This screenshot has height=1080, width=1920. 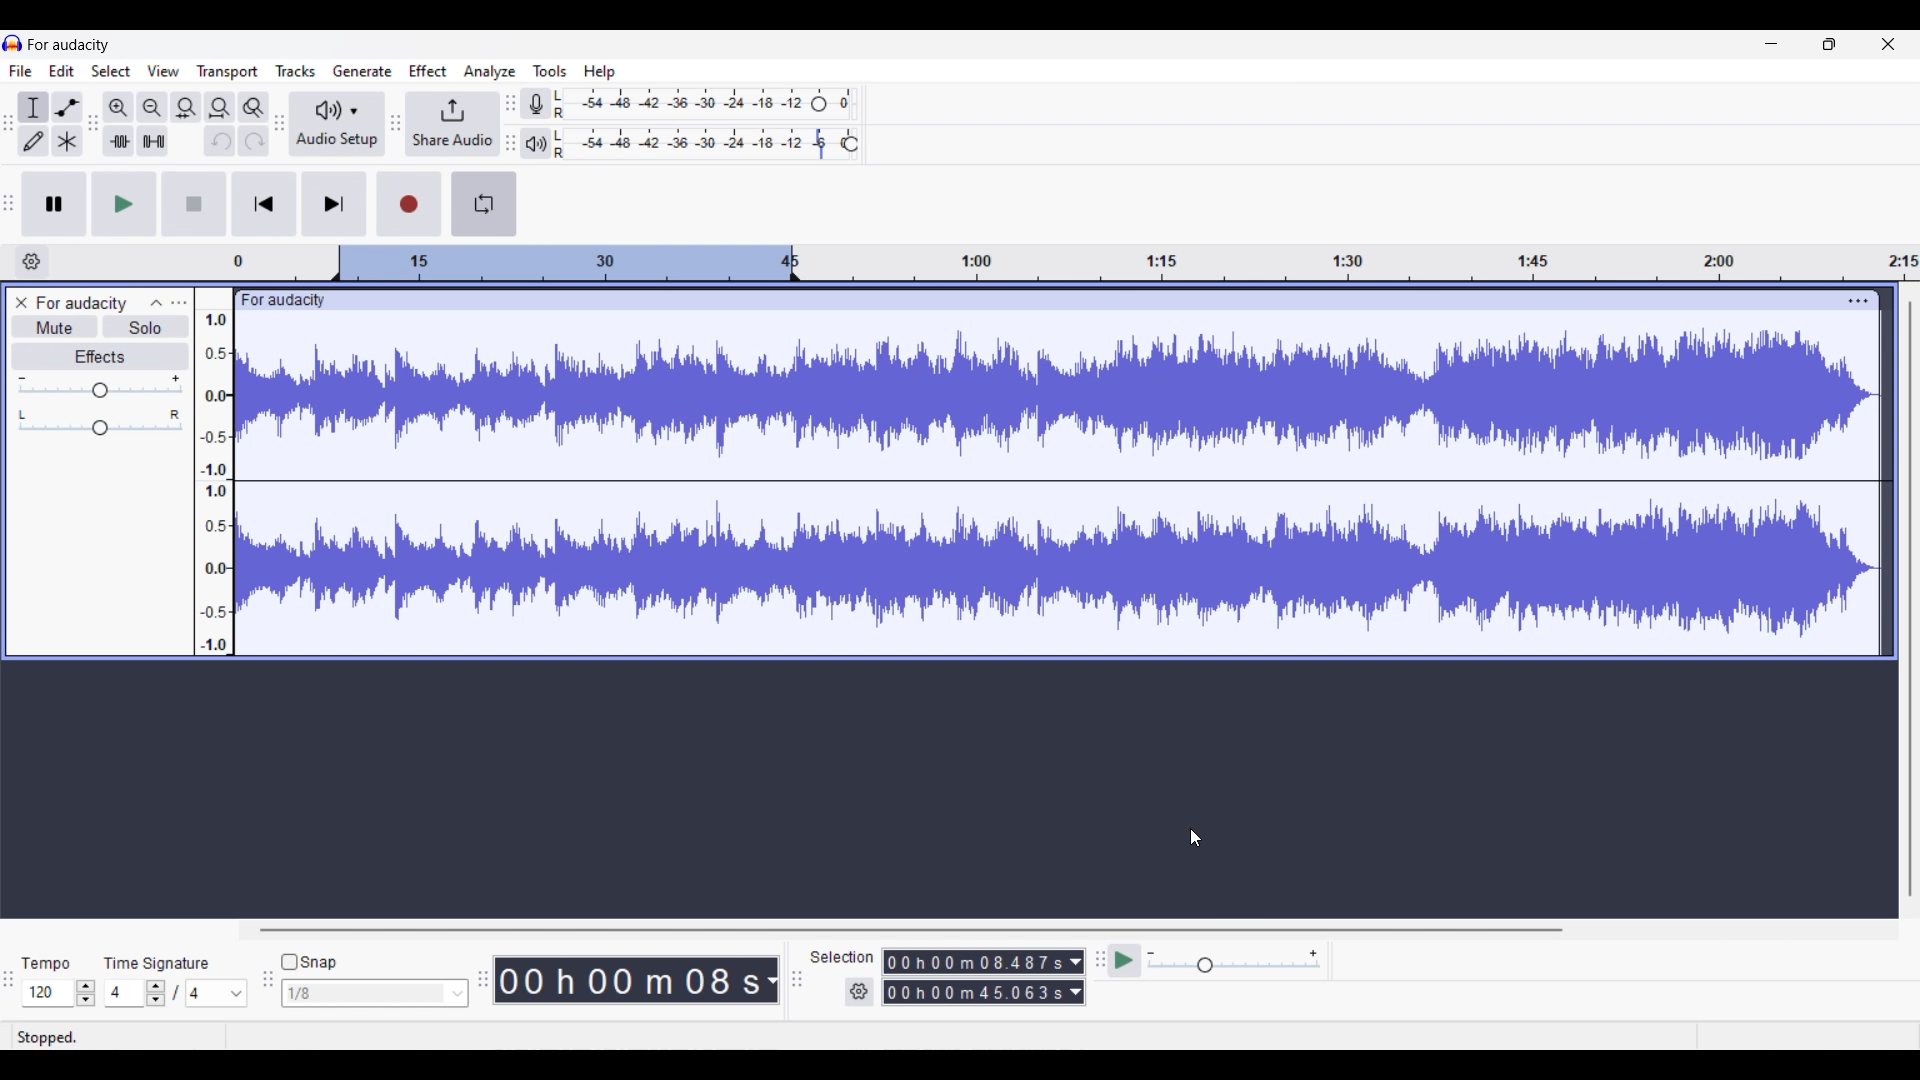 What do you see at coordinates (44, 993) in the screenshot?
I see `Tempo options` at bounding box center [44, 993].